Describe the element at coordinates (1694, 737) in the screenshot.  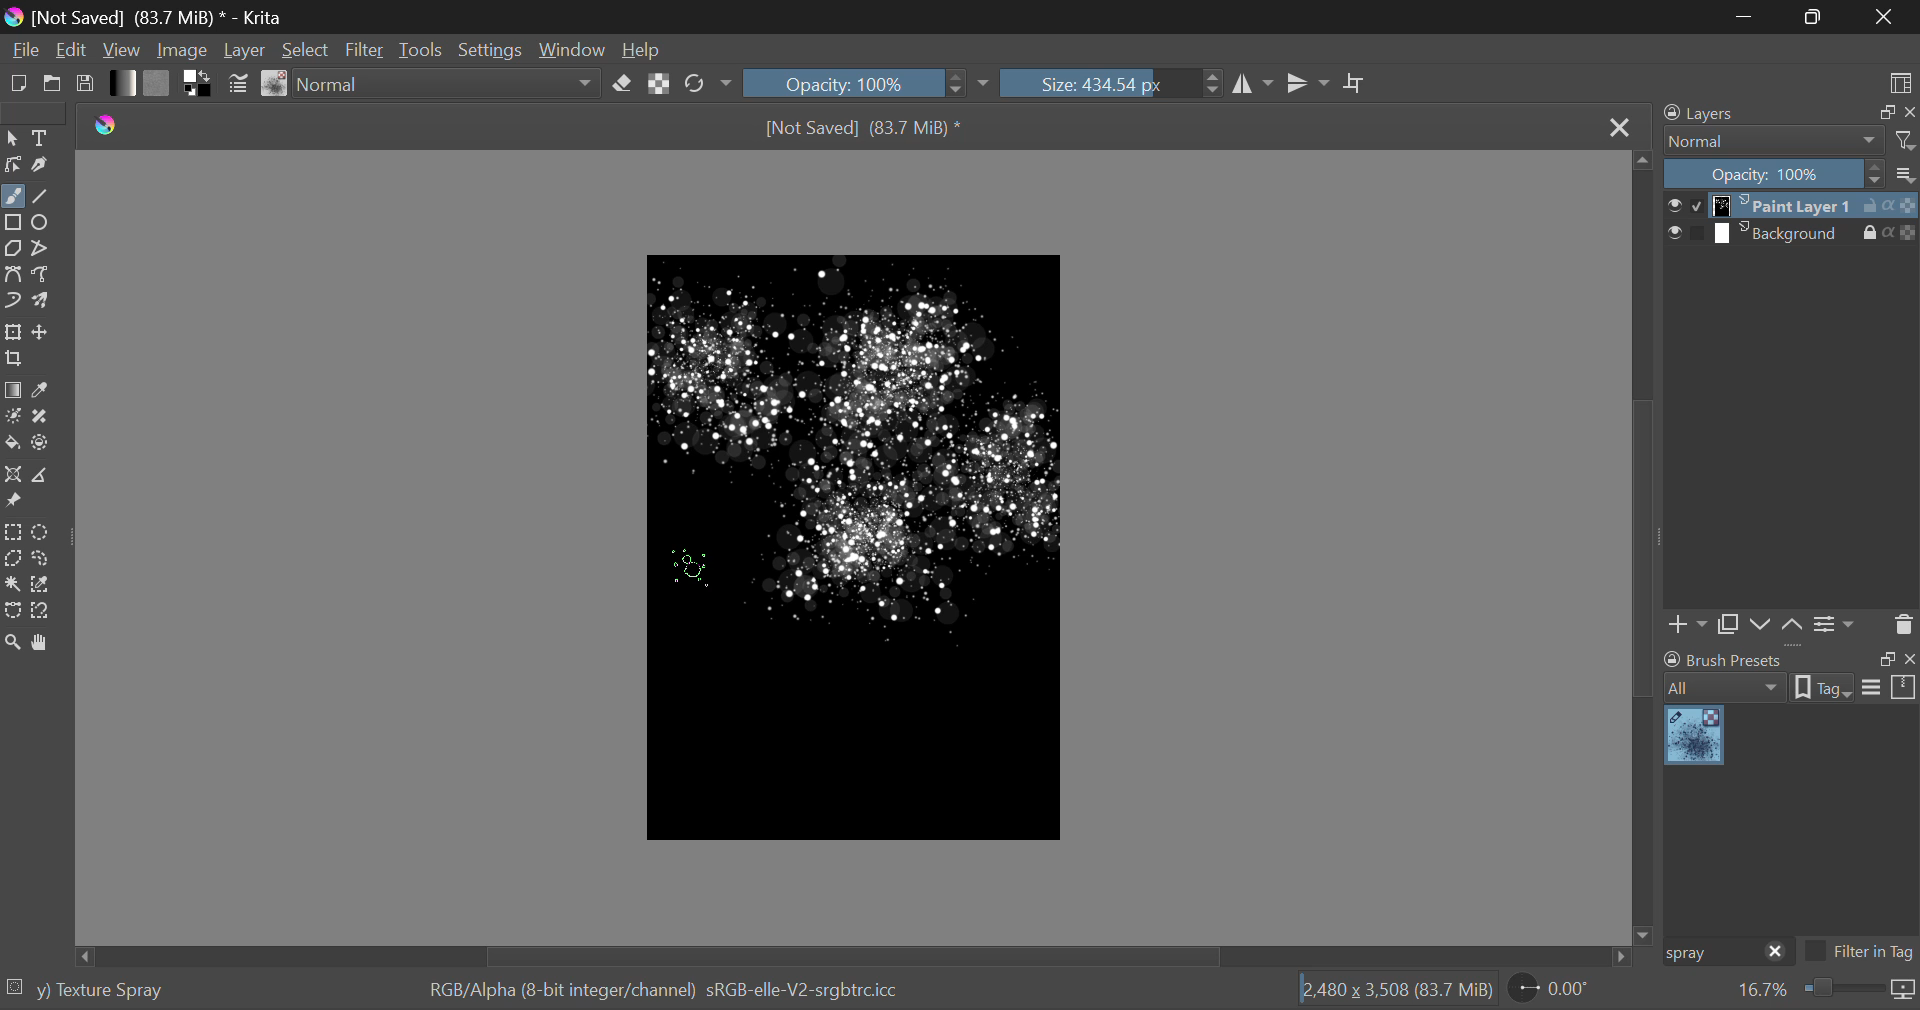
I see `Spray Brush Preset` at that location.